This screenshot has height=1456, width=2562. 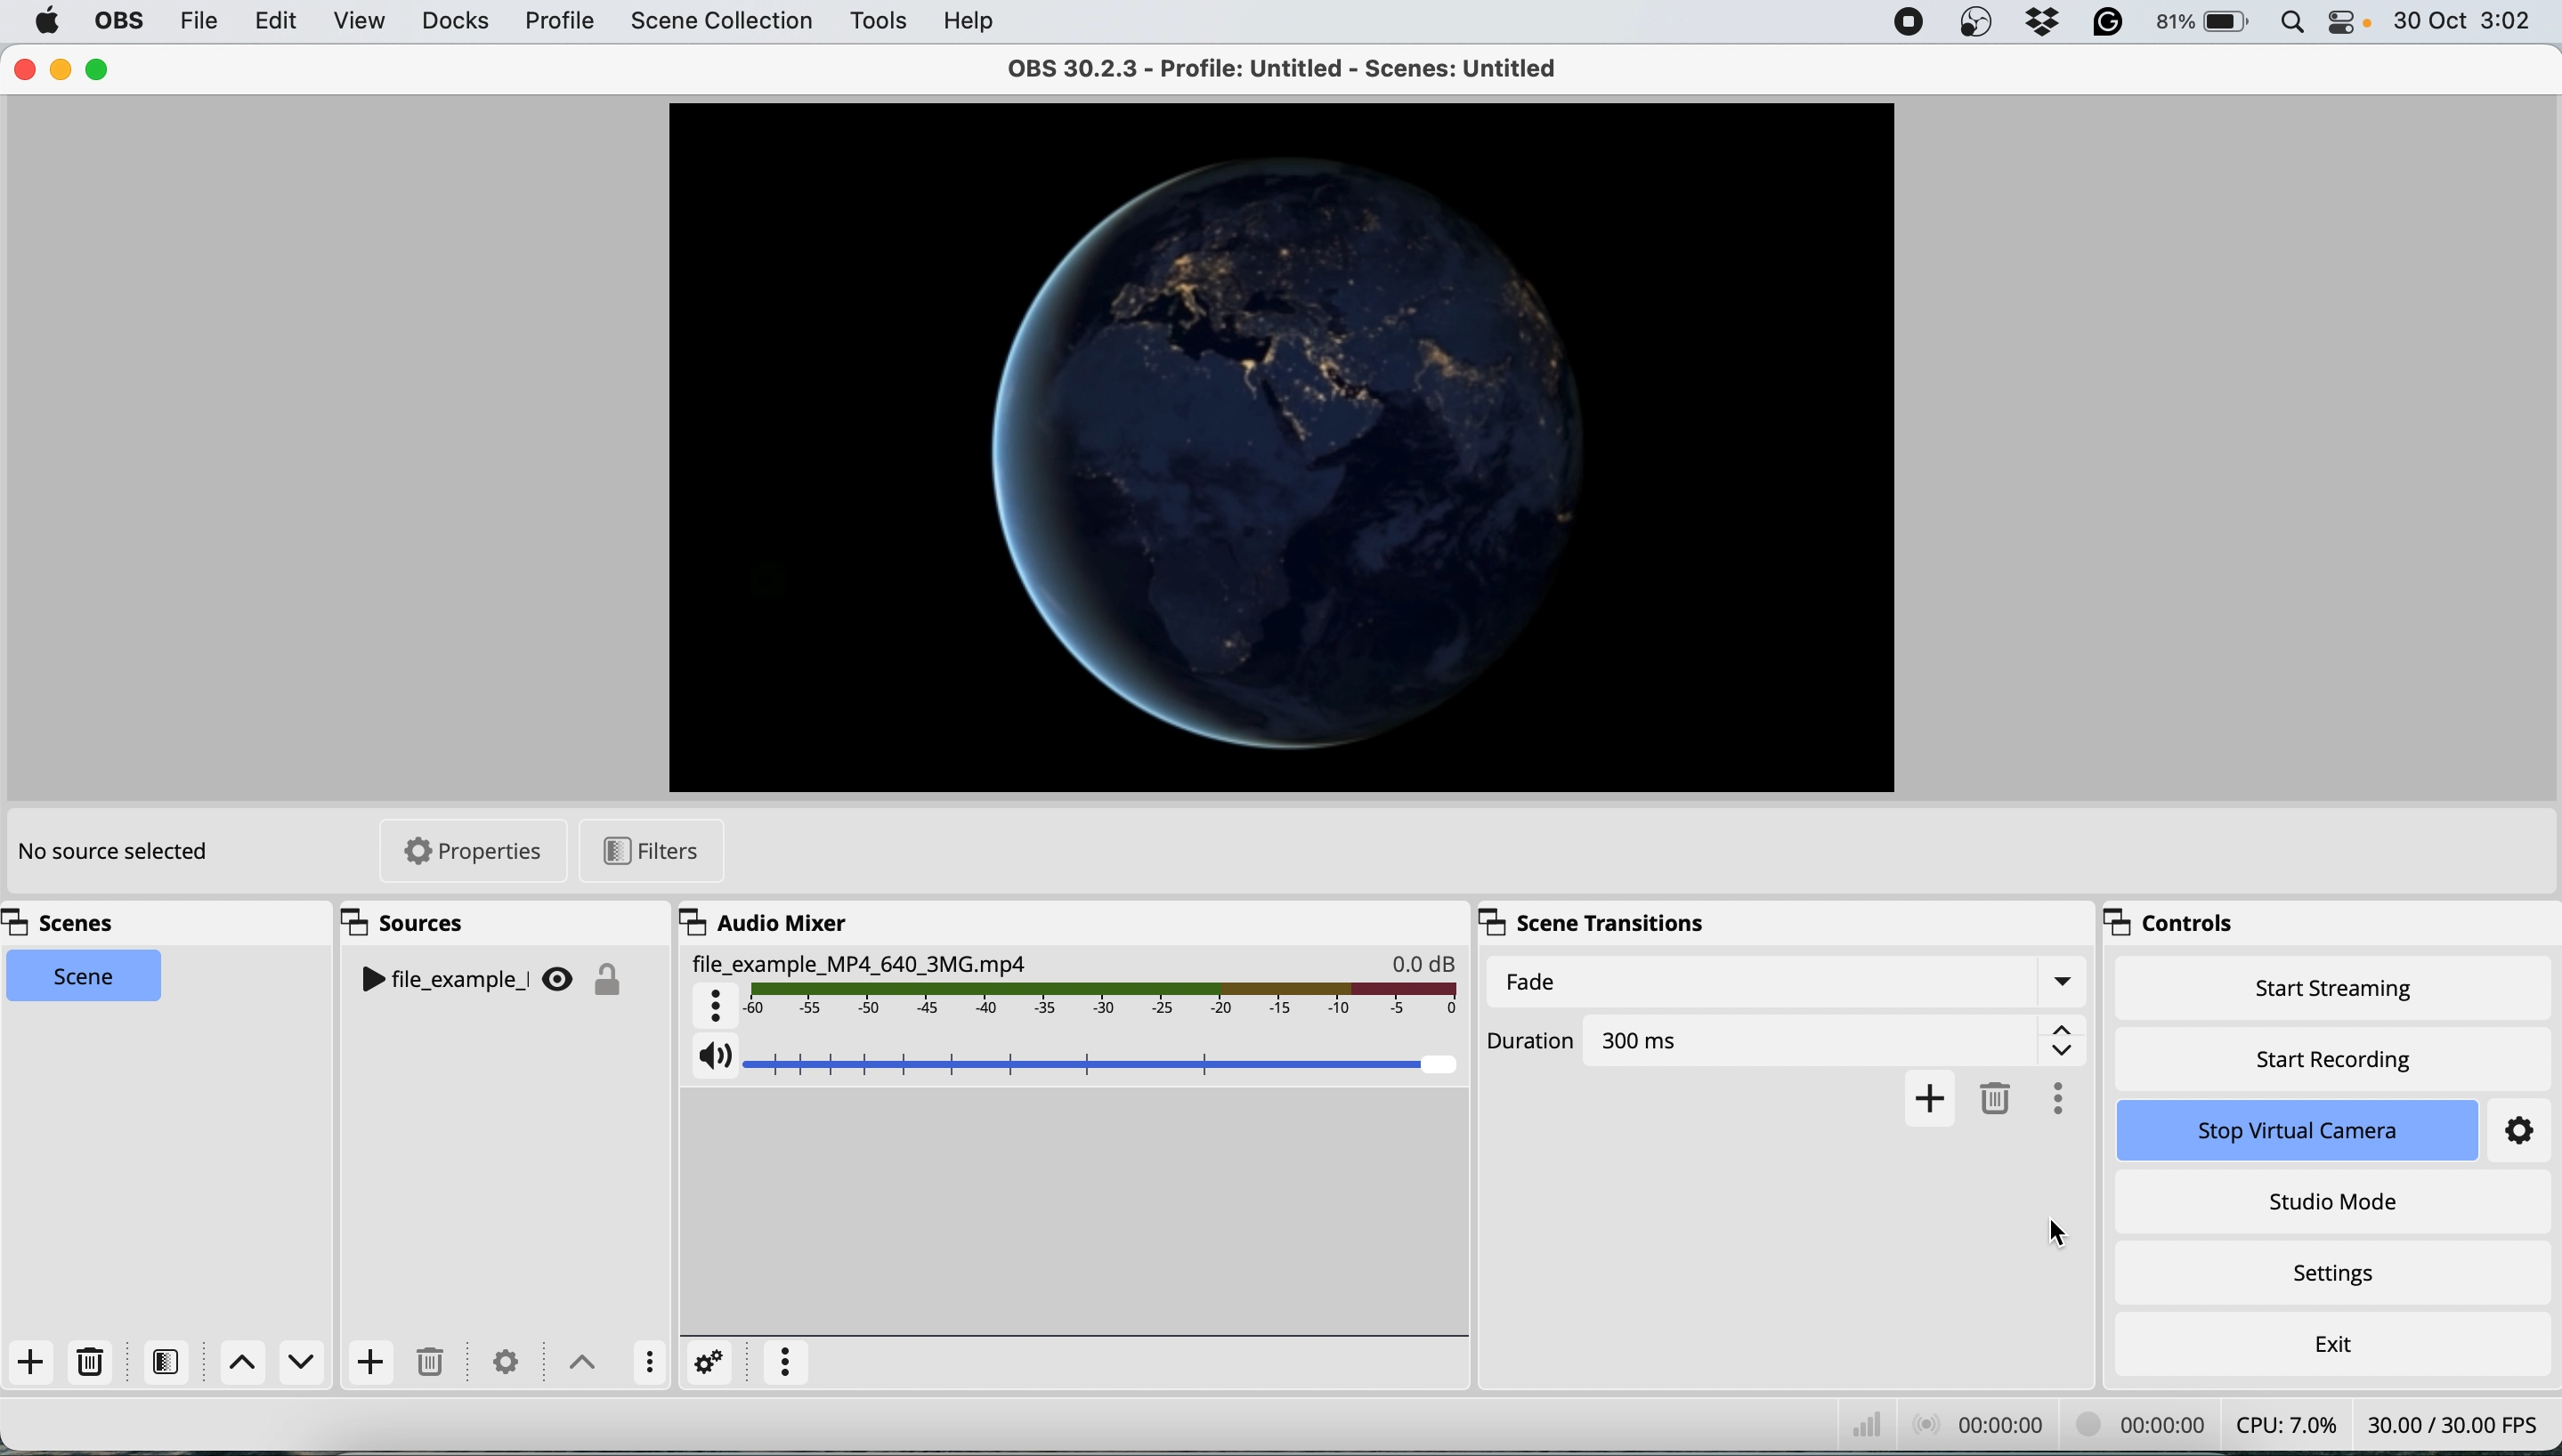 What do you see at coordinates (2041, 24) in the screenshot?
I see `dropbox` at bounding box center [2041, 24].